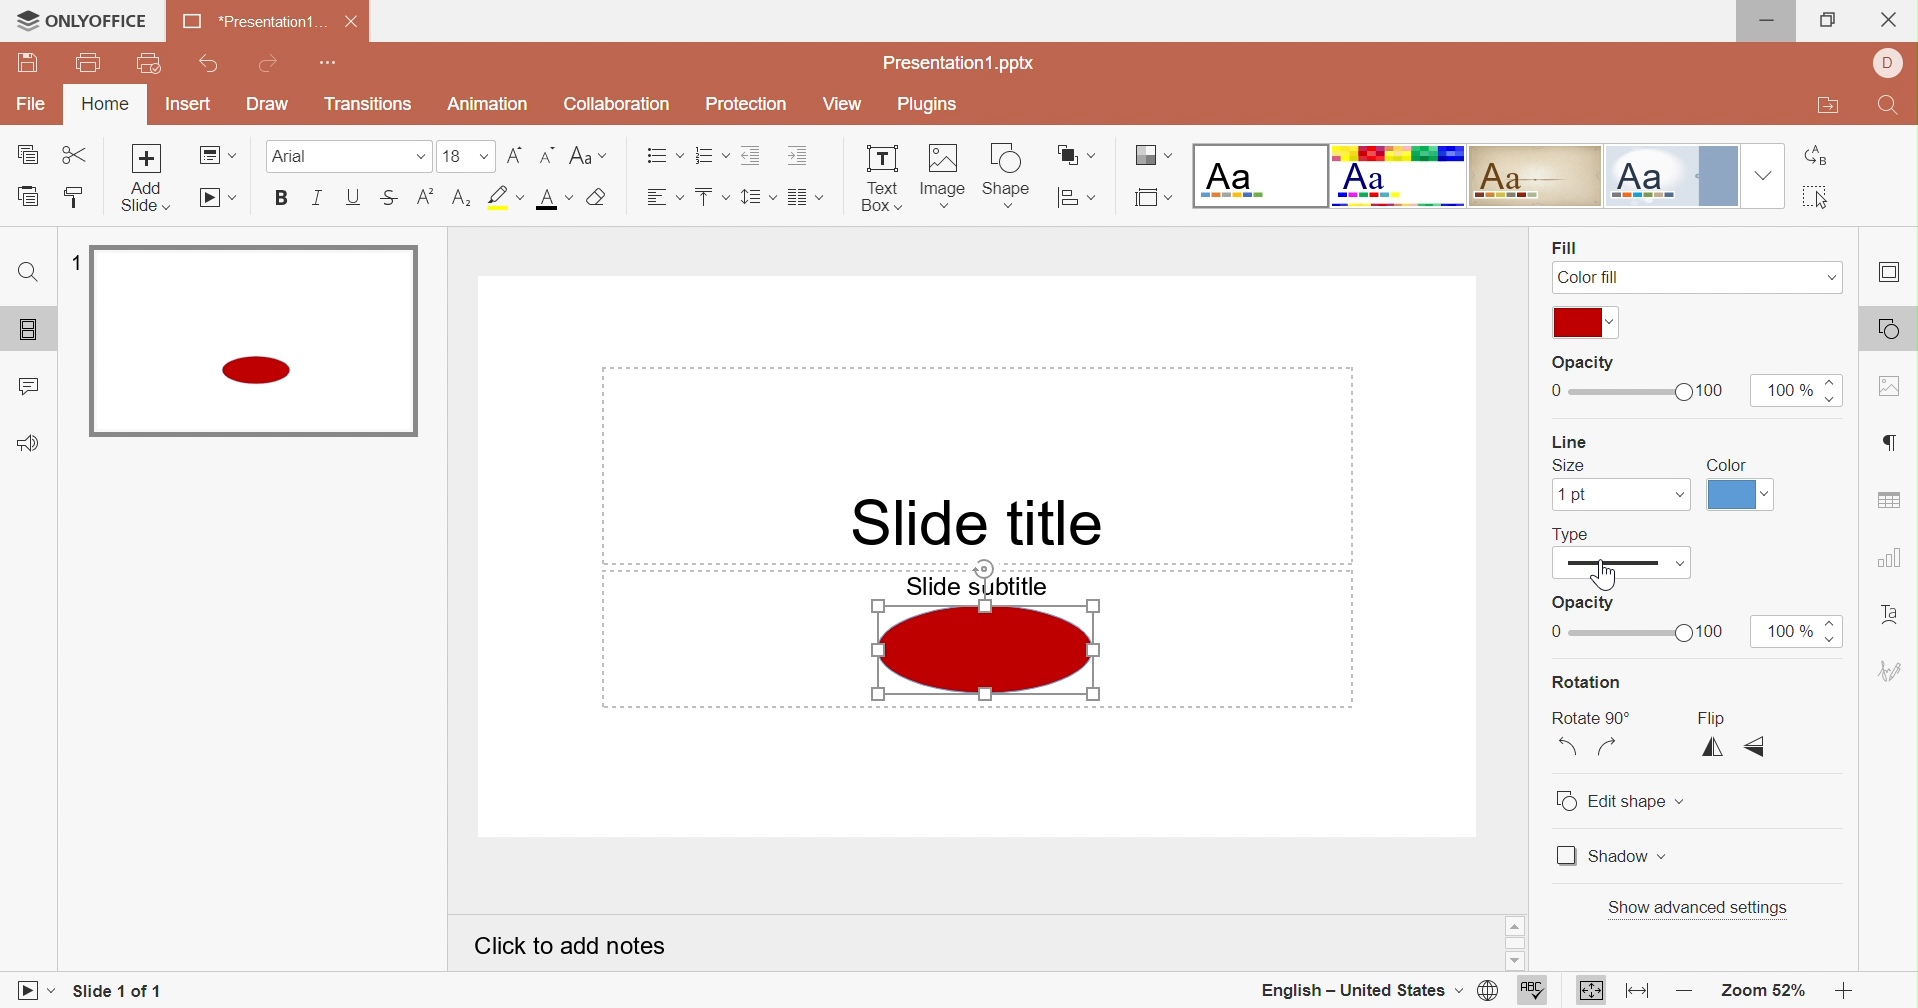  Describe the element at coordinates (1580, 602) in the screenshot. I see `Opacity` at that location.